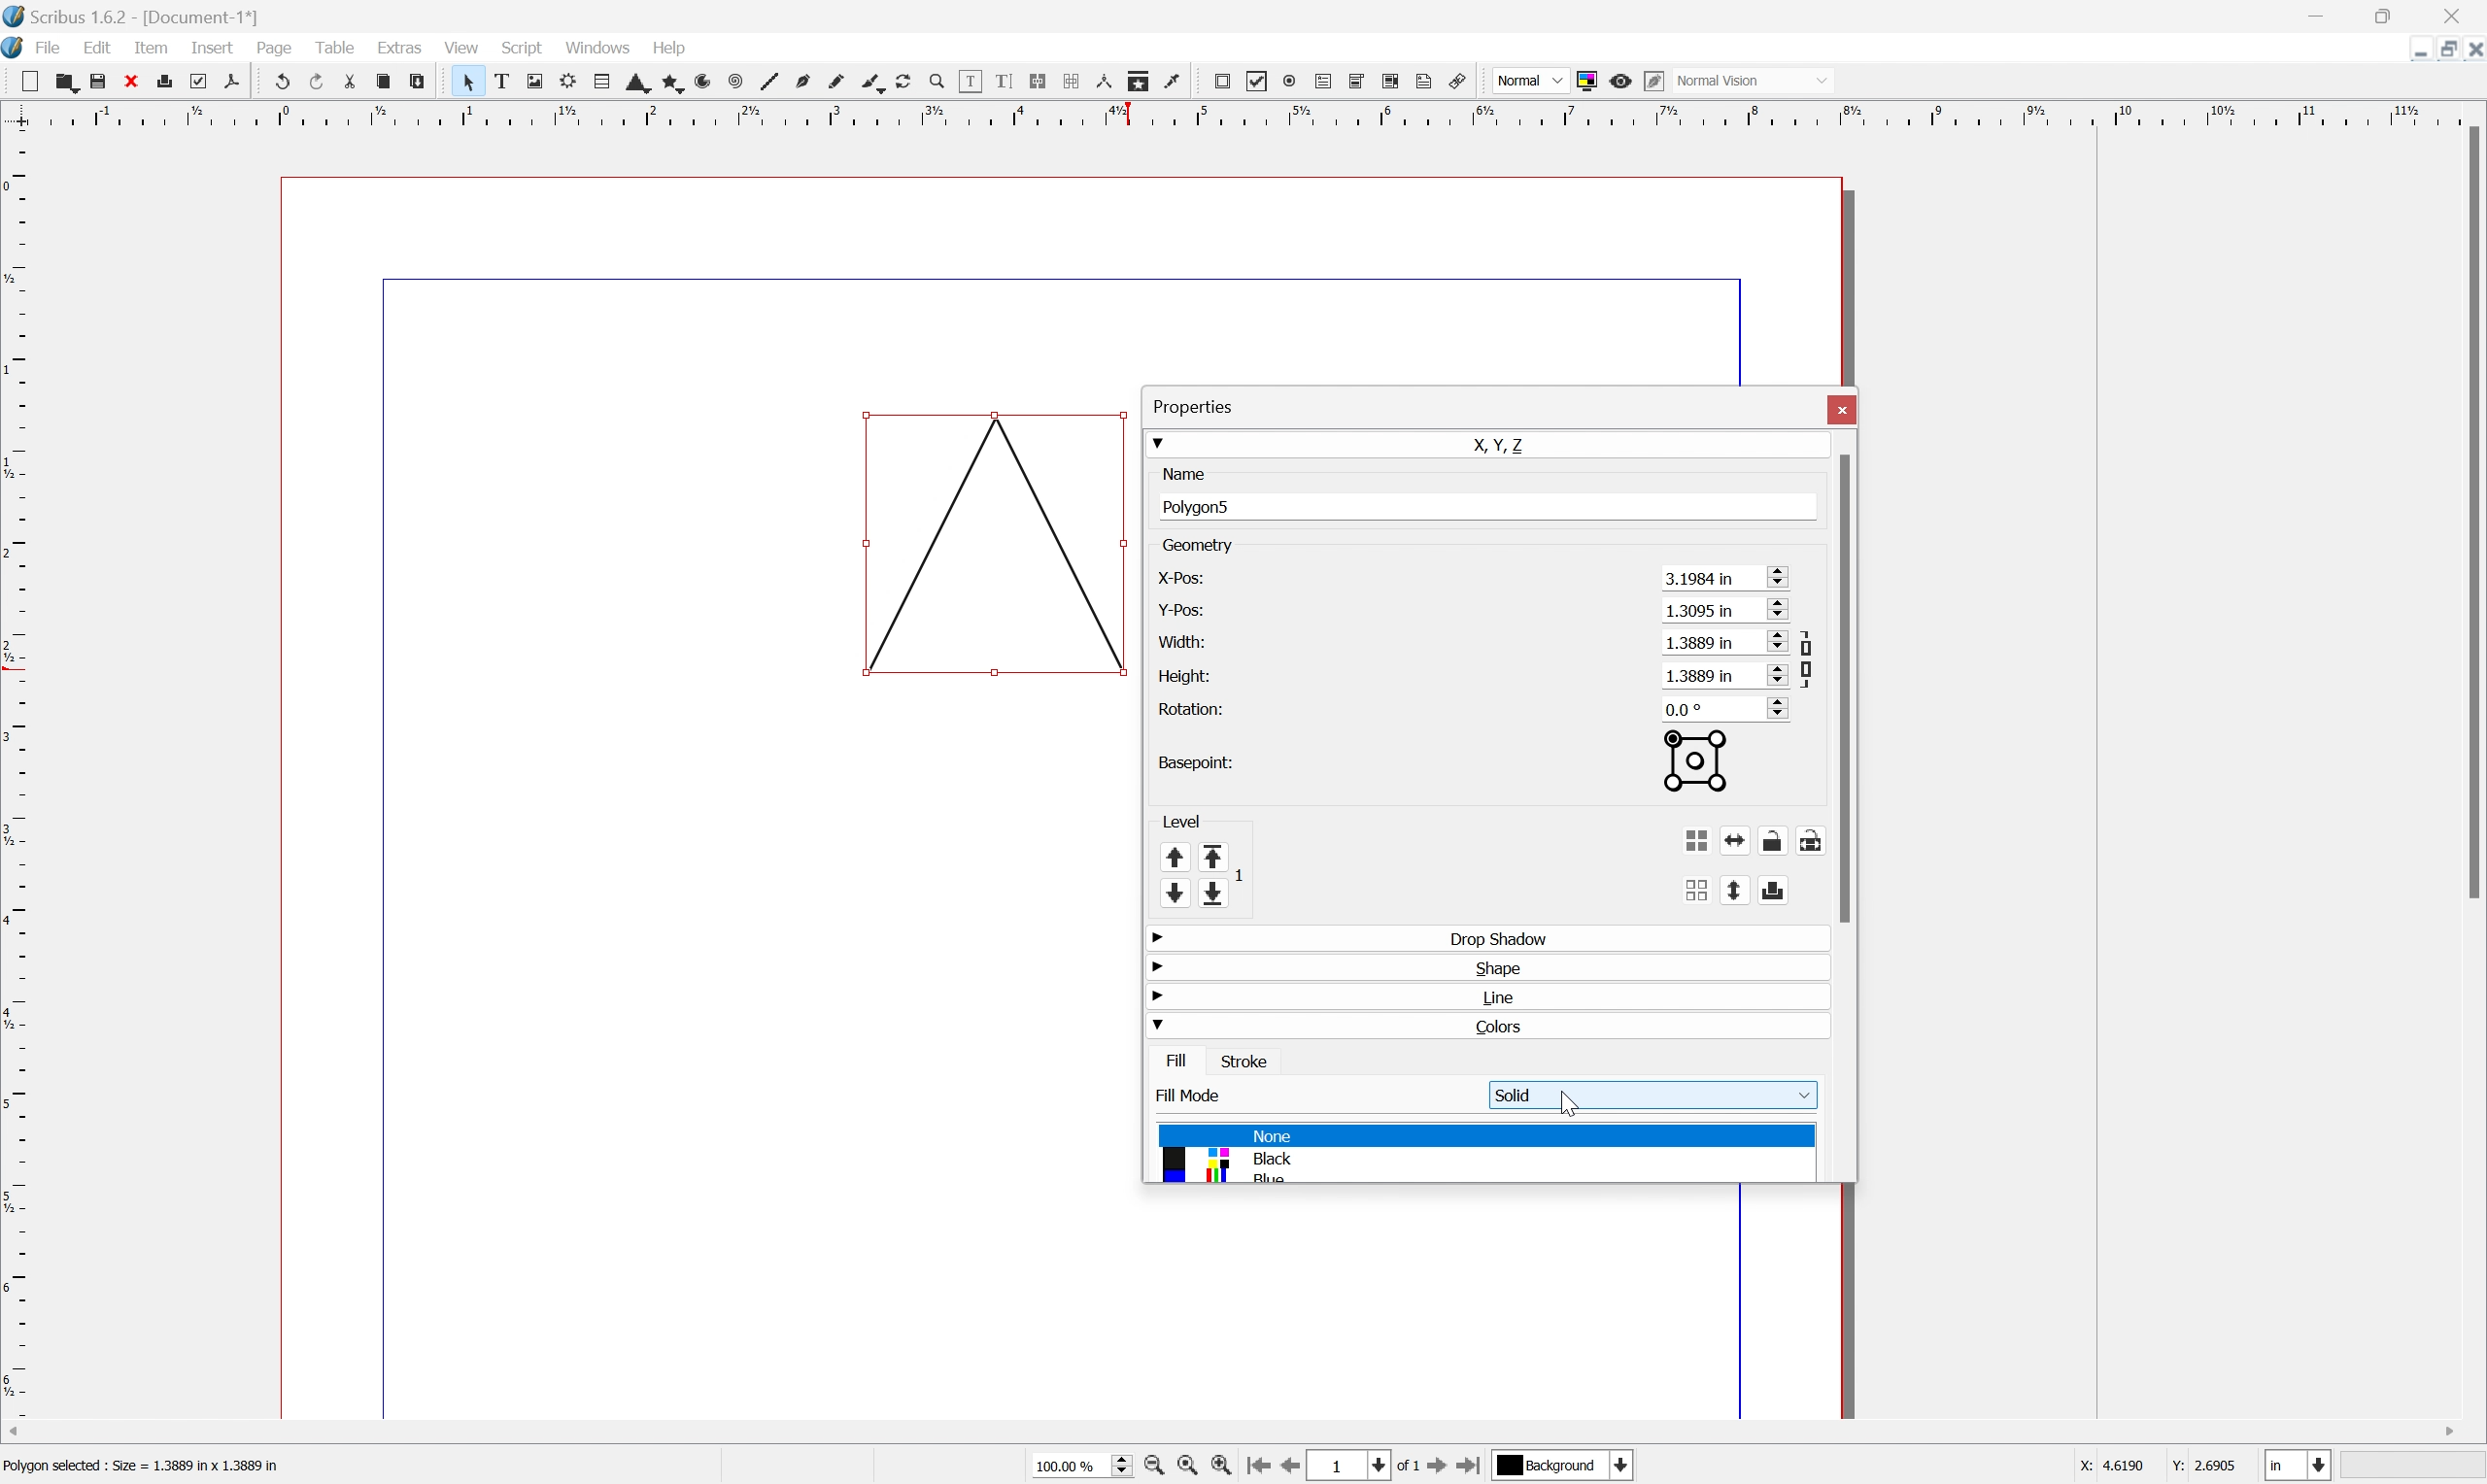 The image size is (2487, 1484). I want to click on Width:, so click(1180, 640).